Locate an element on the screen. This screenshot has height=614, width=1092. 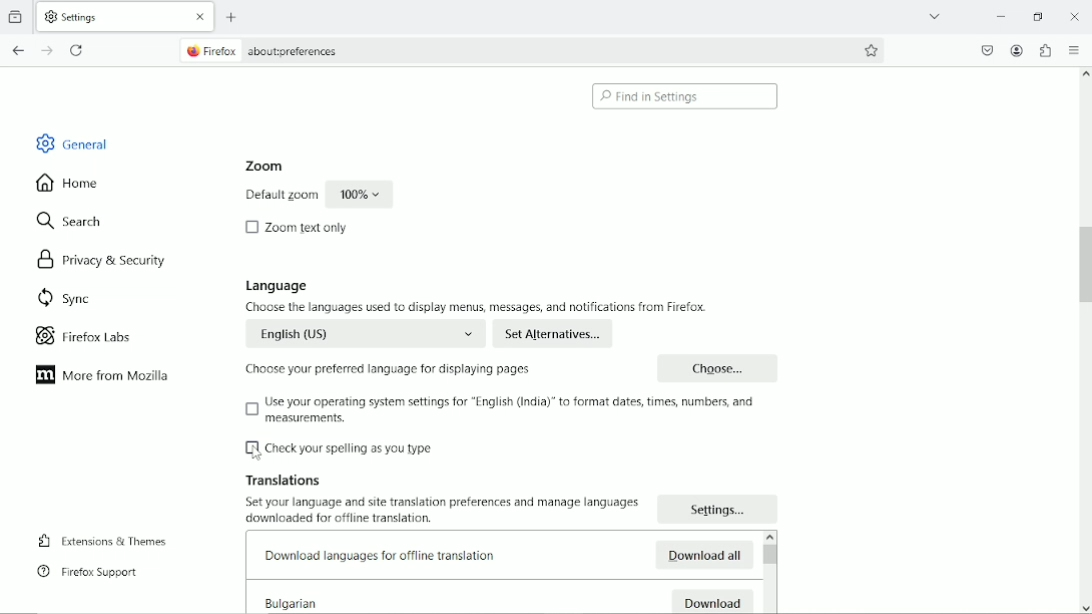
Download is located at coordinates (711, 602).